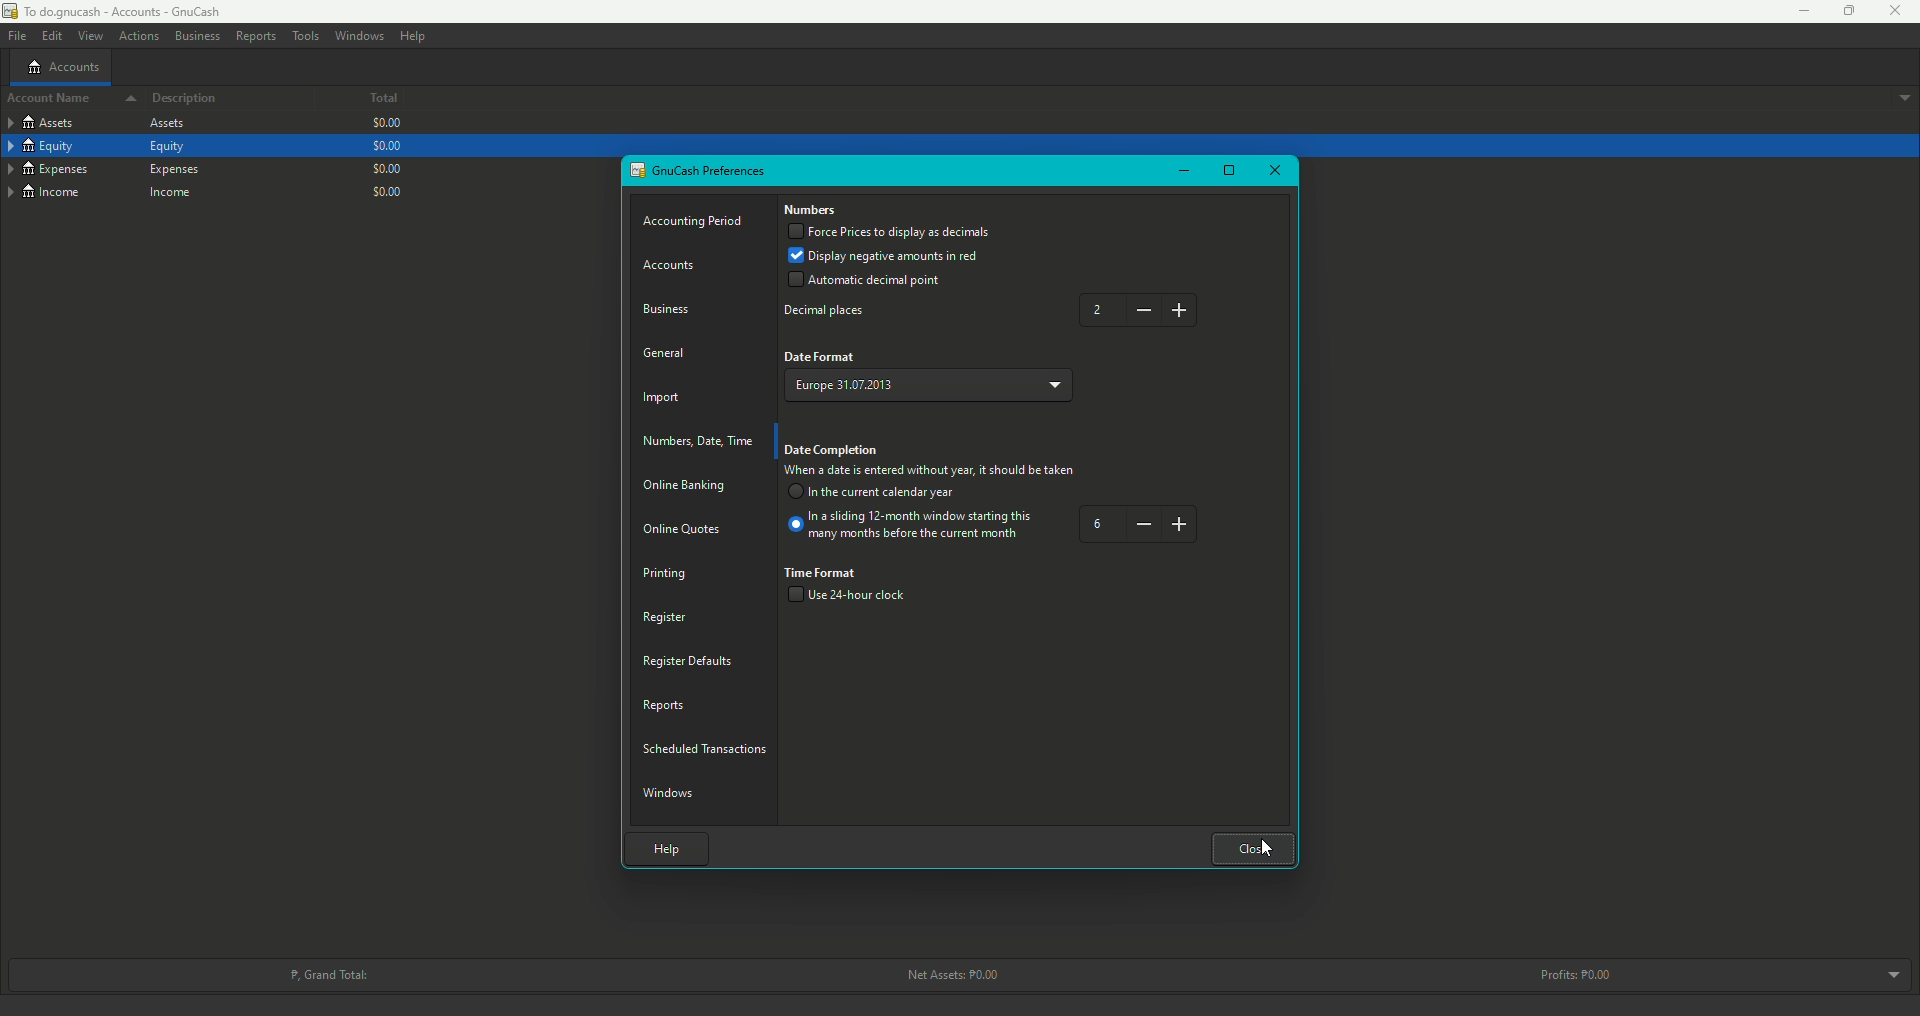 The height and width of the screenshot is (1016, 1920). What do you see at coordinates (391, 190) in the screenshot?
I see `$0` at bounding box center [391, 190].